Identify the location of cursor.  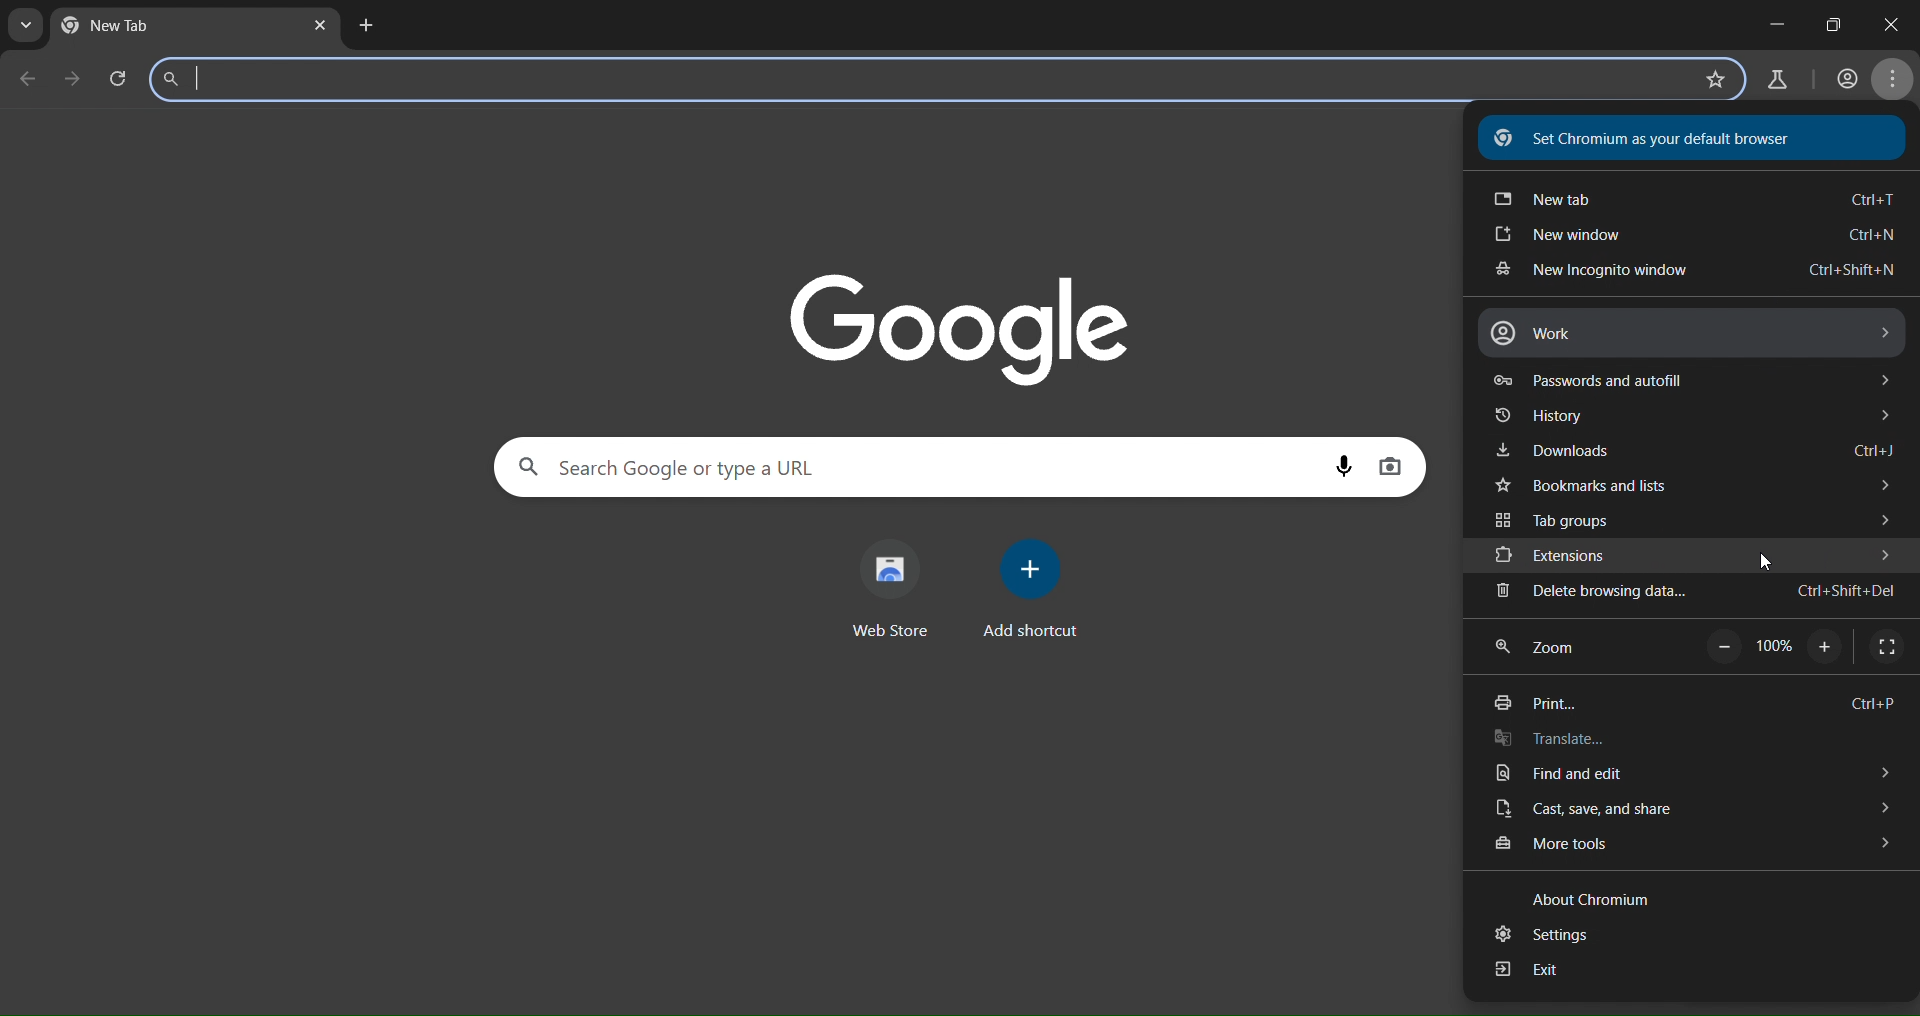
(1773, 560).